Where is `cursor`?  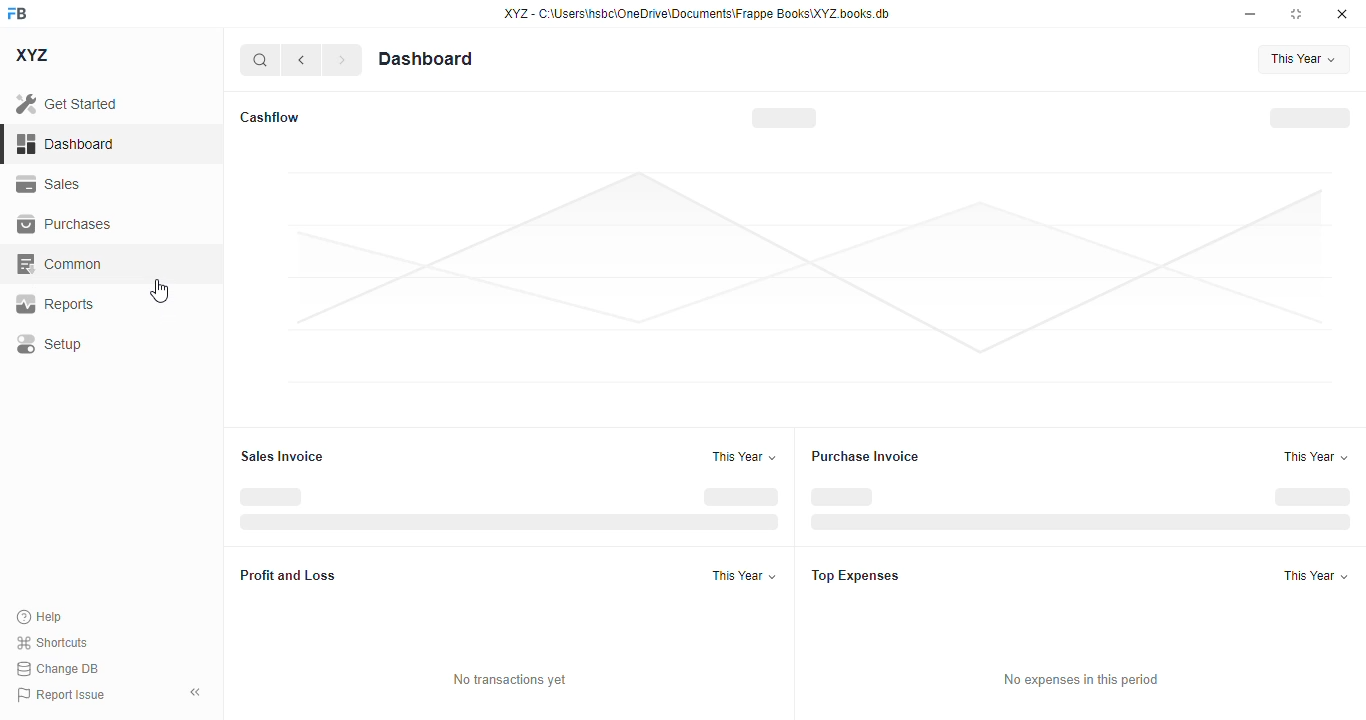
cursor is located at coordinates (159, 291).